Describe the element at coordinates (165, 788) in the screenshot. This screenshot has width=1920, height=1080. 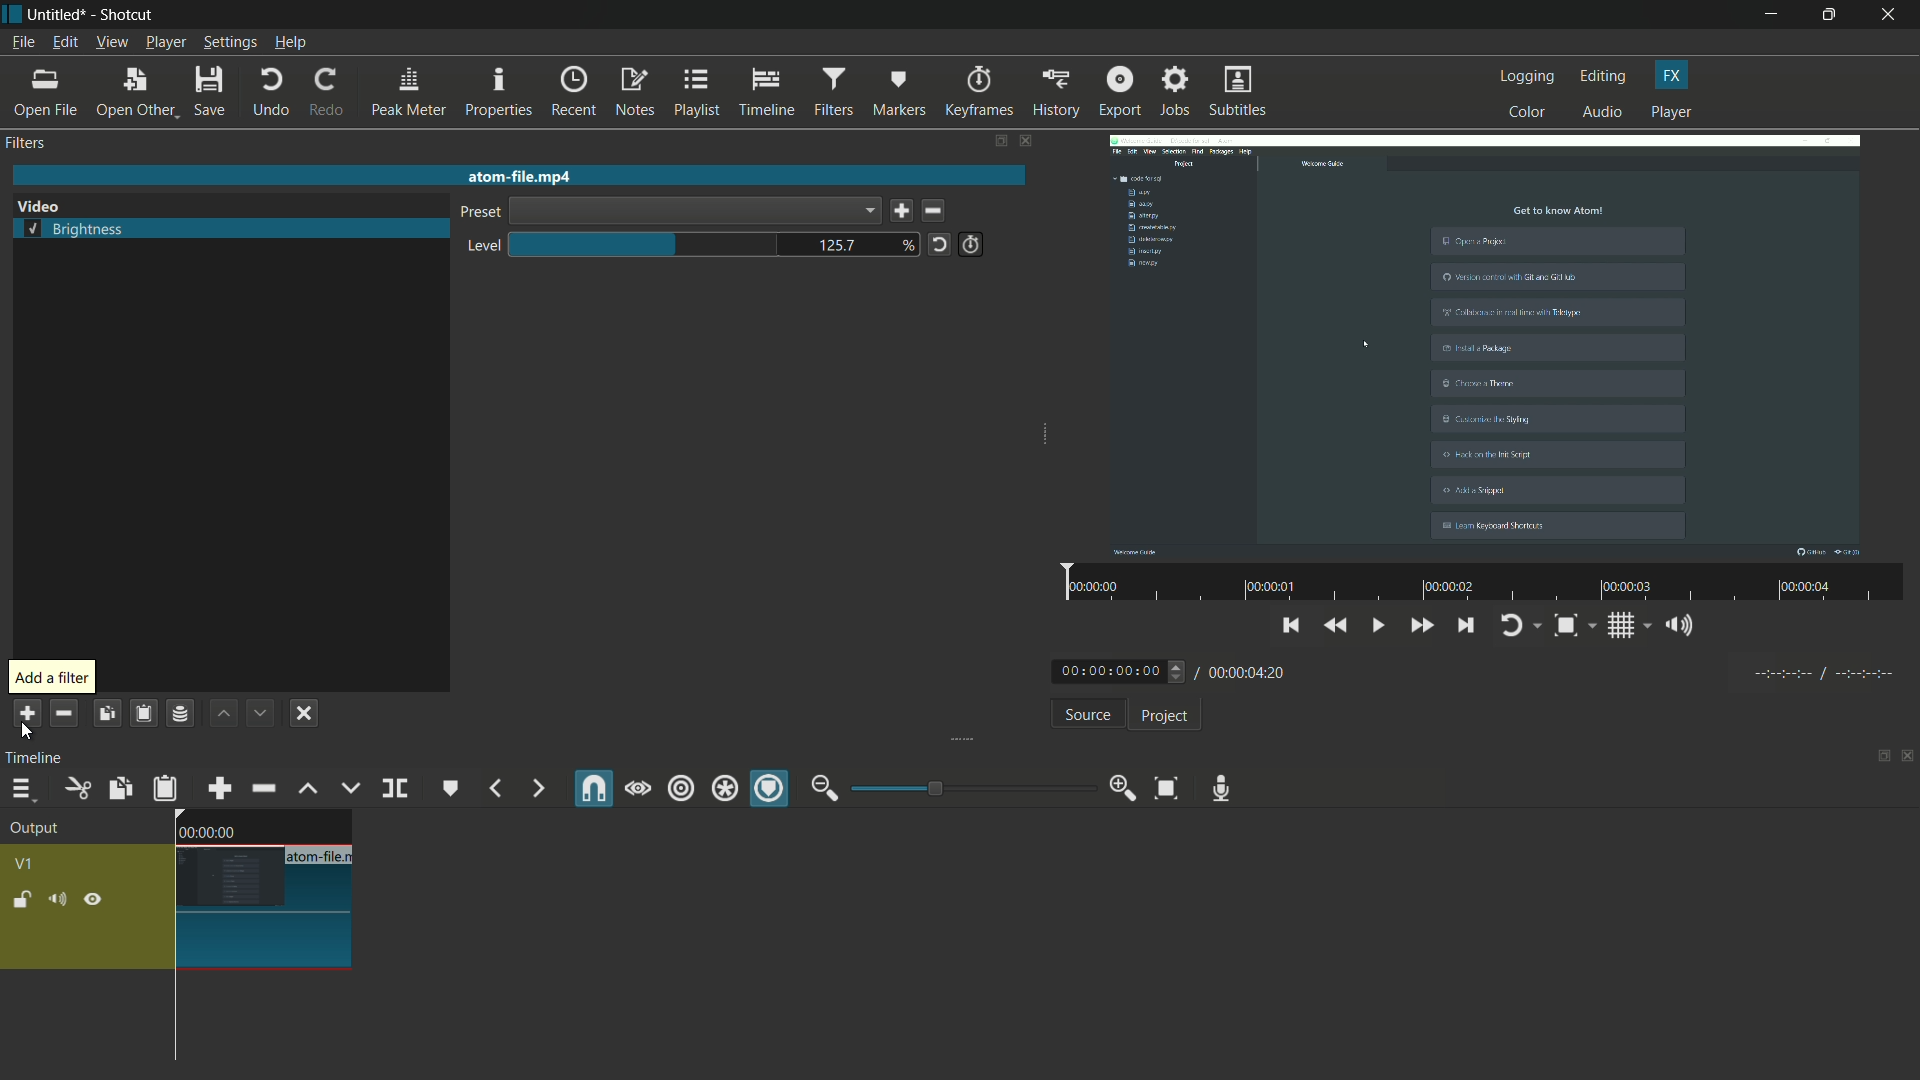
I see `paste` at that location.